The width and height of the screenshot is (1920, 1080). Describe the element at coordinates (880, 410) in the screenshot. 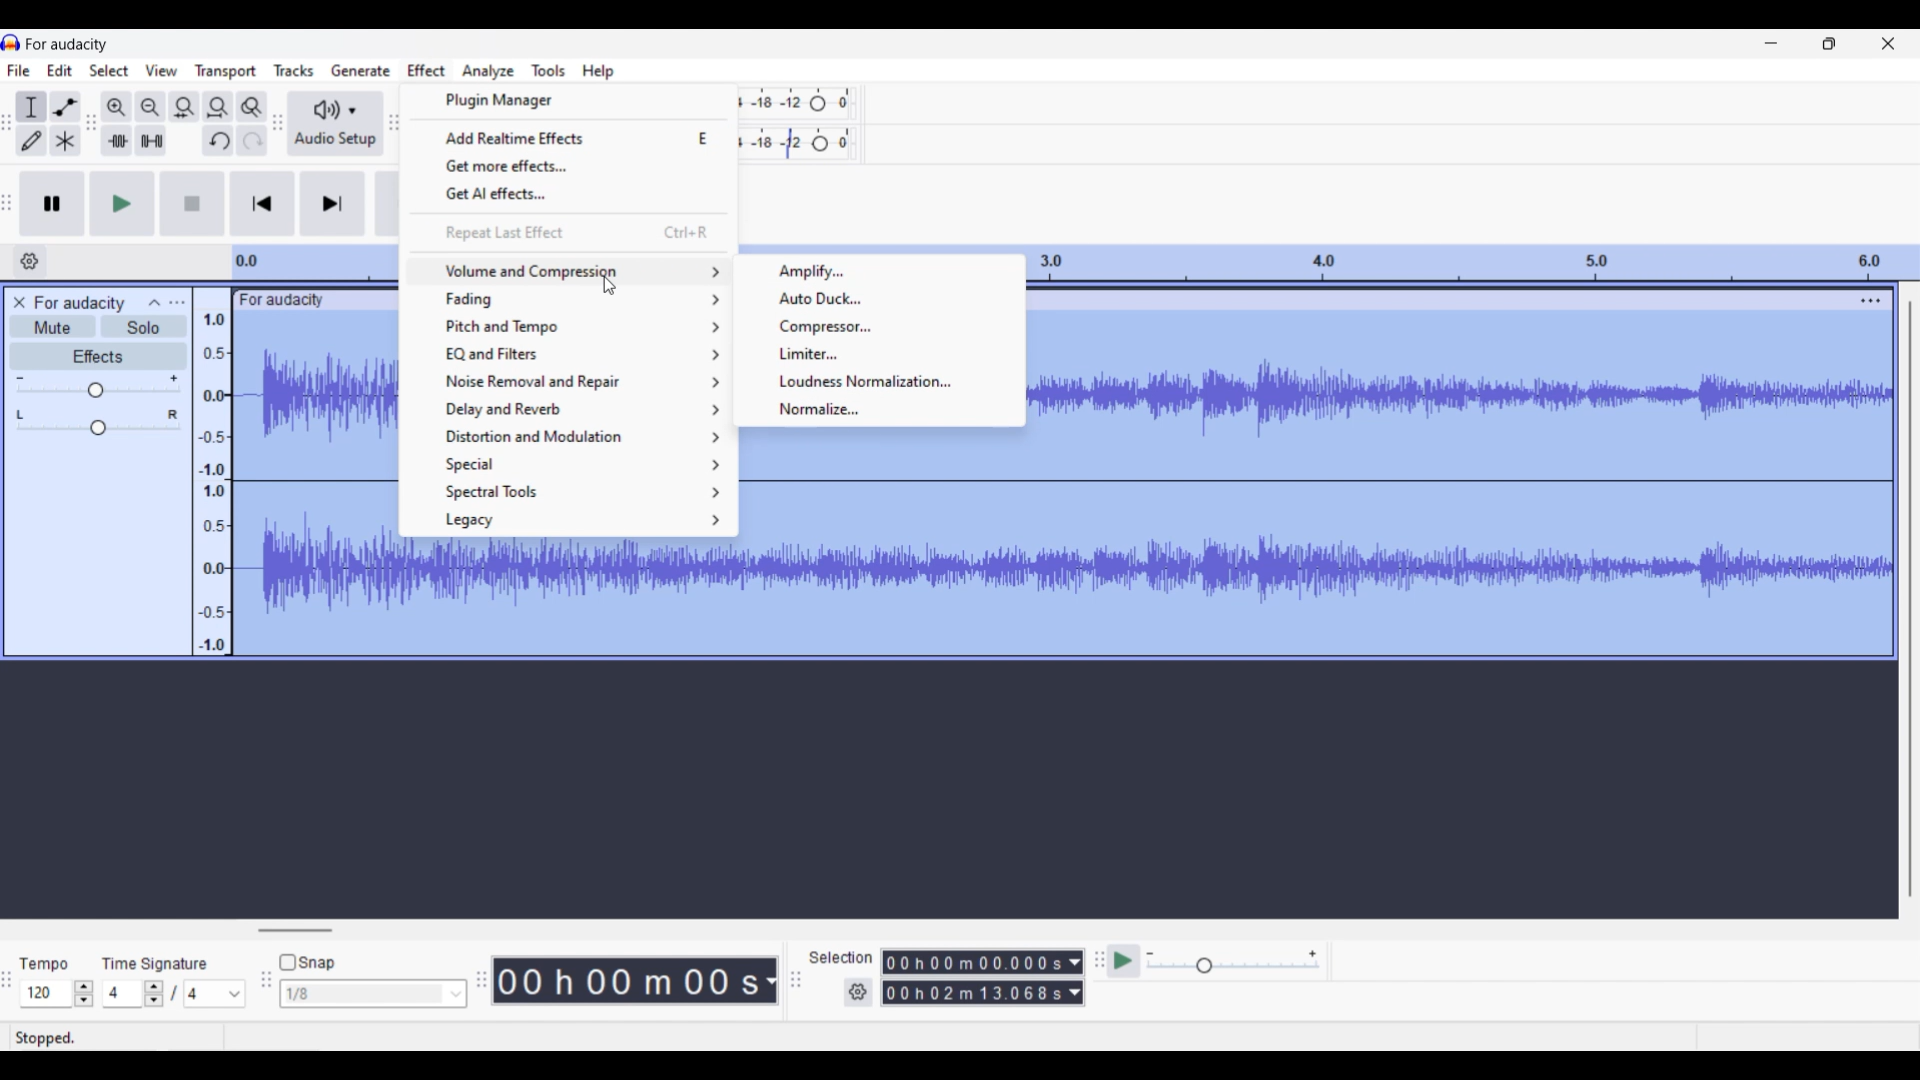

I see `Normalize` at that location.